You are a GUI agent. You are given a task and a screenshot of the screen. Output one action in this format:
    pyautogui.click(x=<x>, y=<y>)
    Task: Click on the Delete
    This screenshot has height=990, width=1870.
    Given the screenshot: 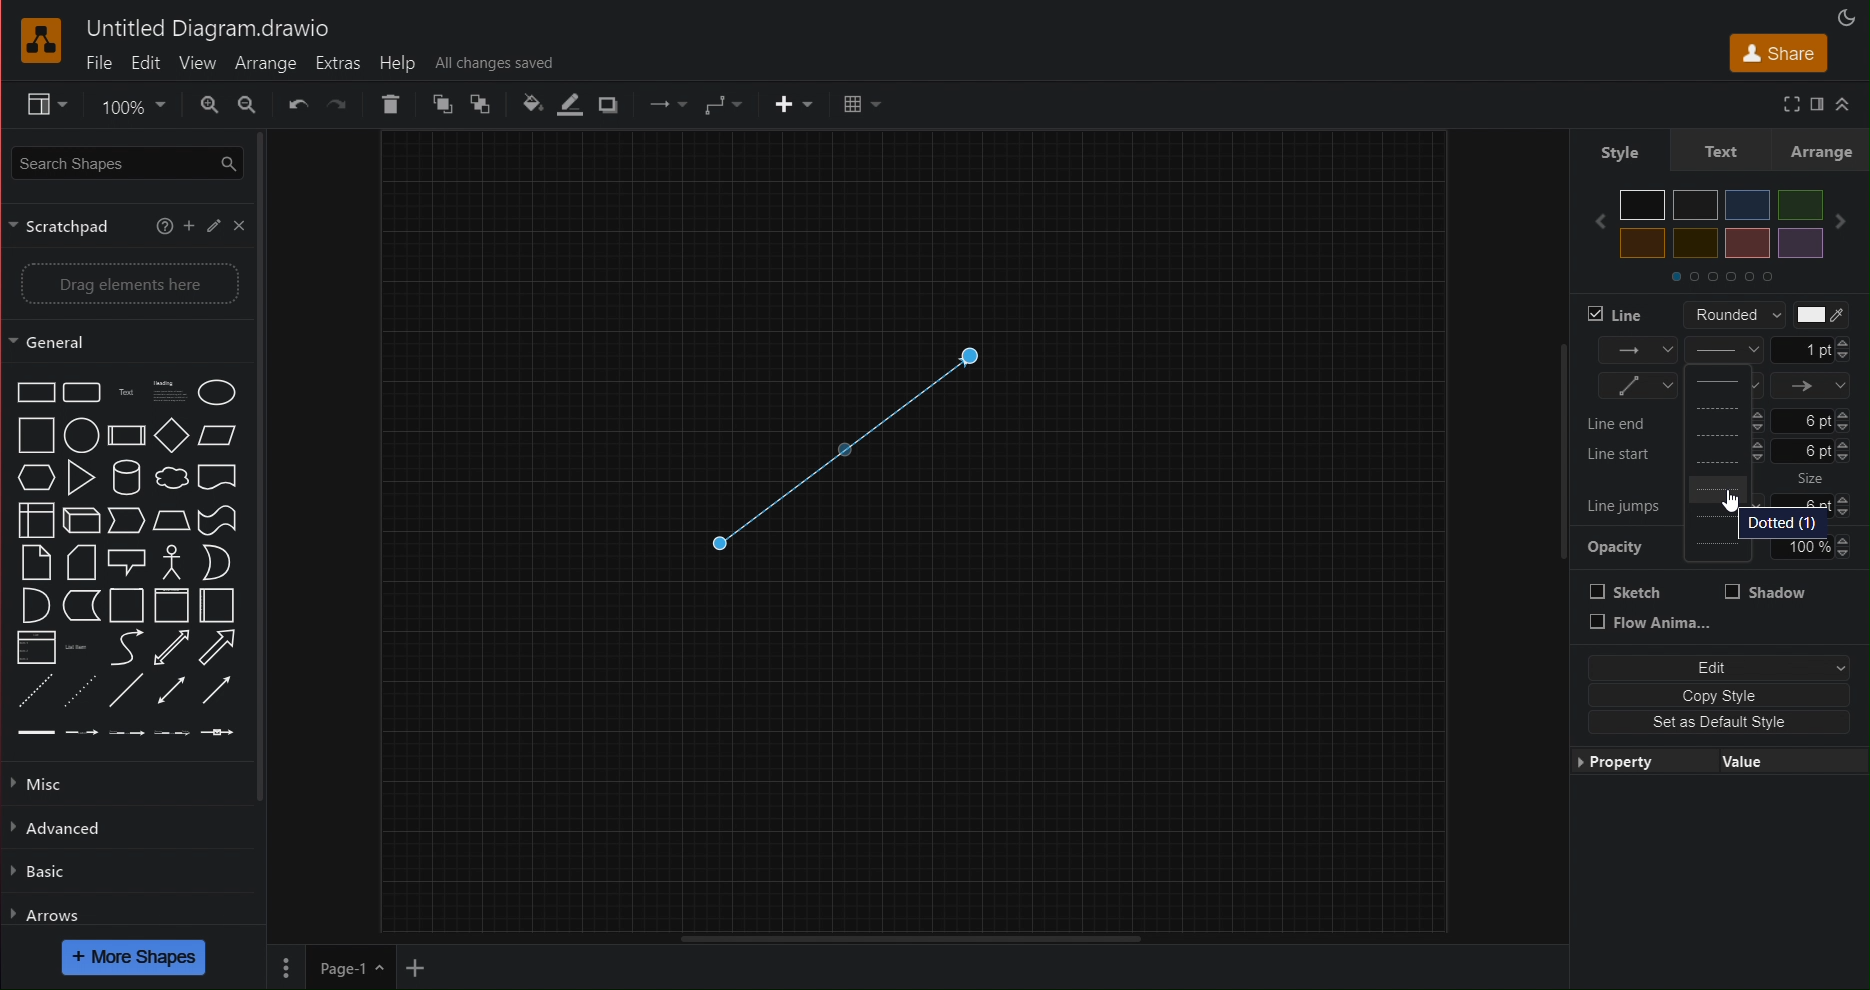 What is the action you would take?
    pyautogui.click(x=394, y=104)
    